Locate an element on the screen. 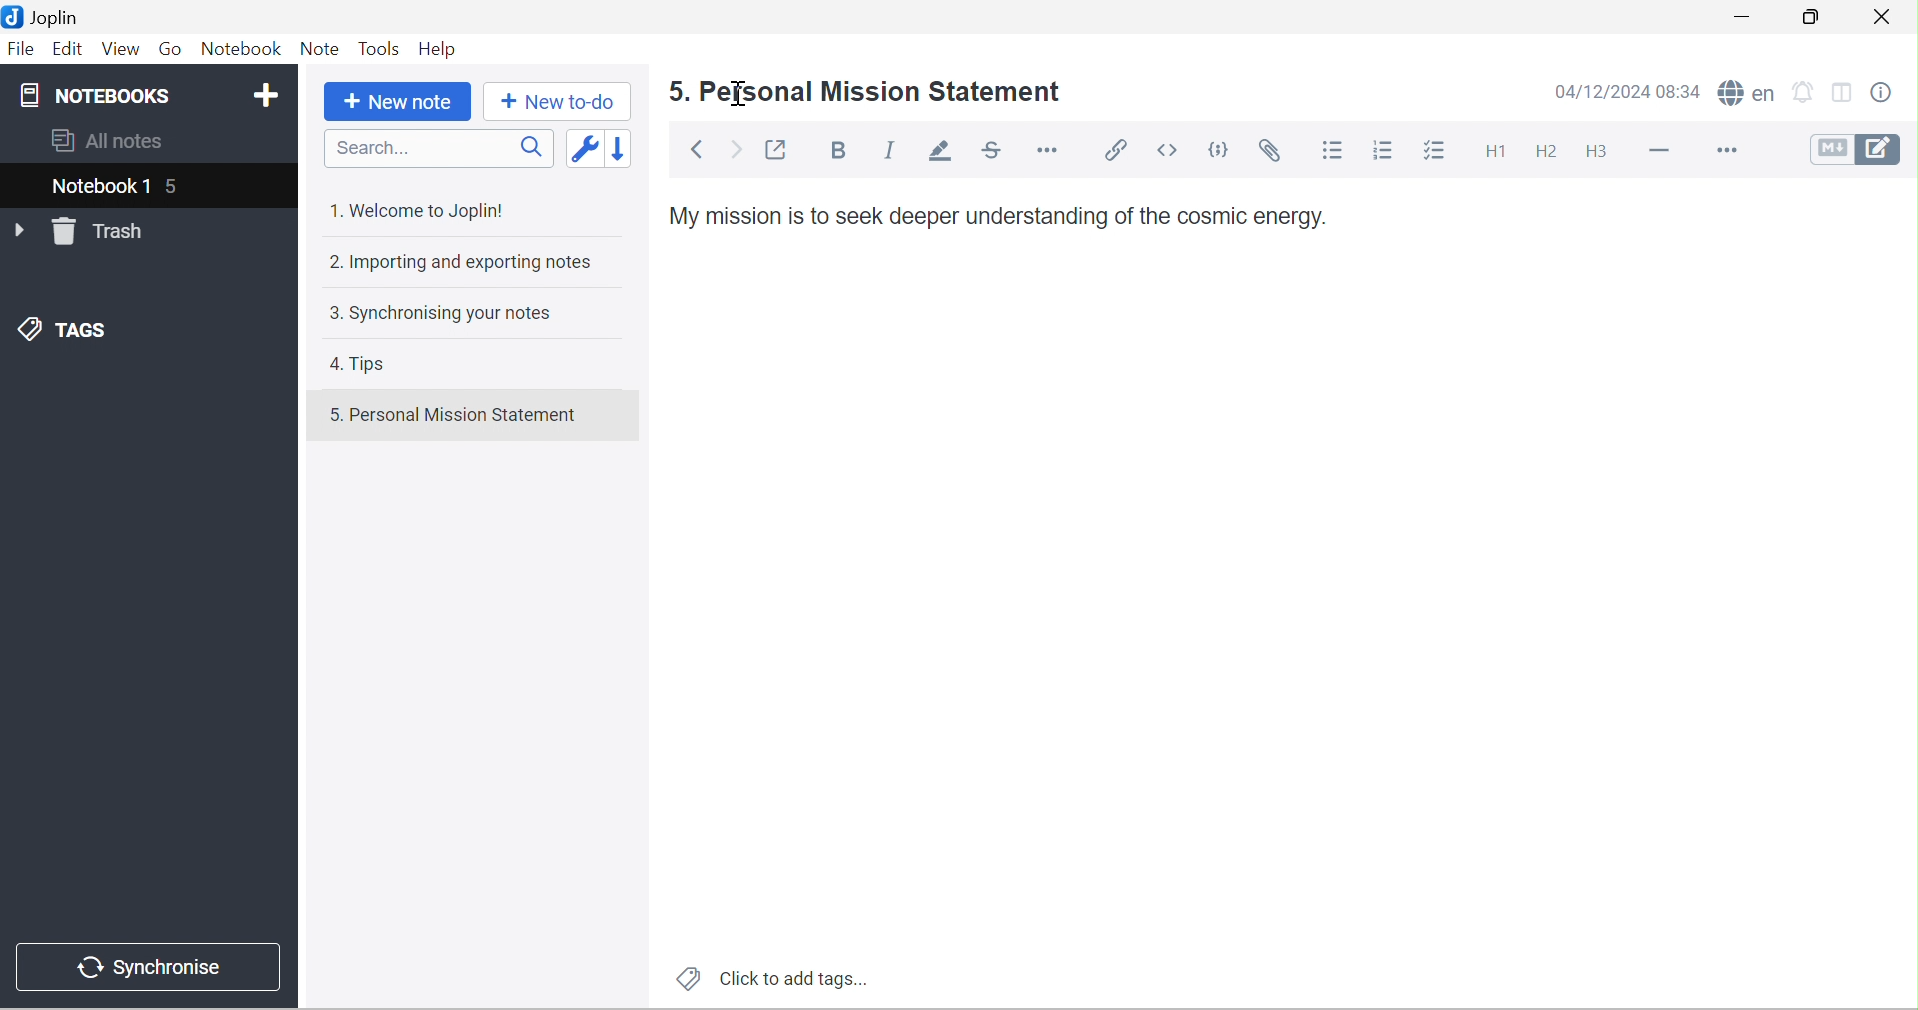 This screenshot has height=1010, width=1918. Note properties is located at coordinates (1894, 92).